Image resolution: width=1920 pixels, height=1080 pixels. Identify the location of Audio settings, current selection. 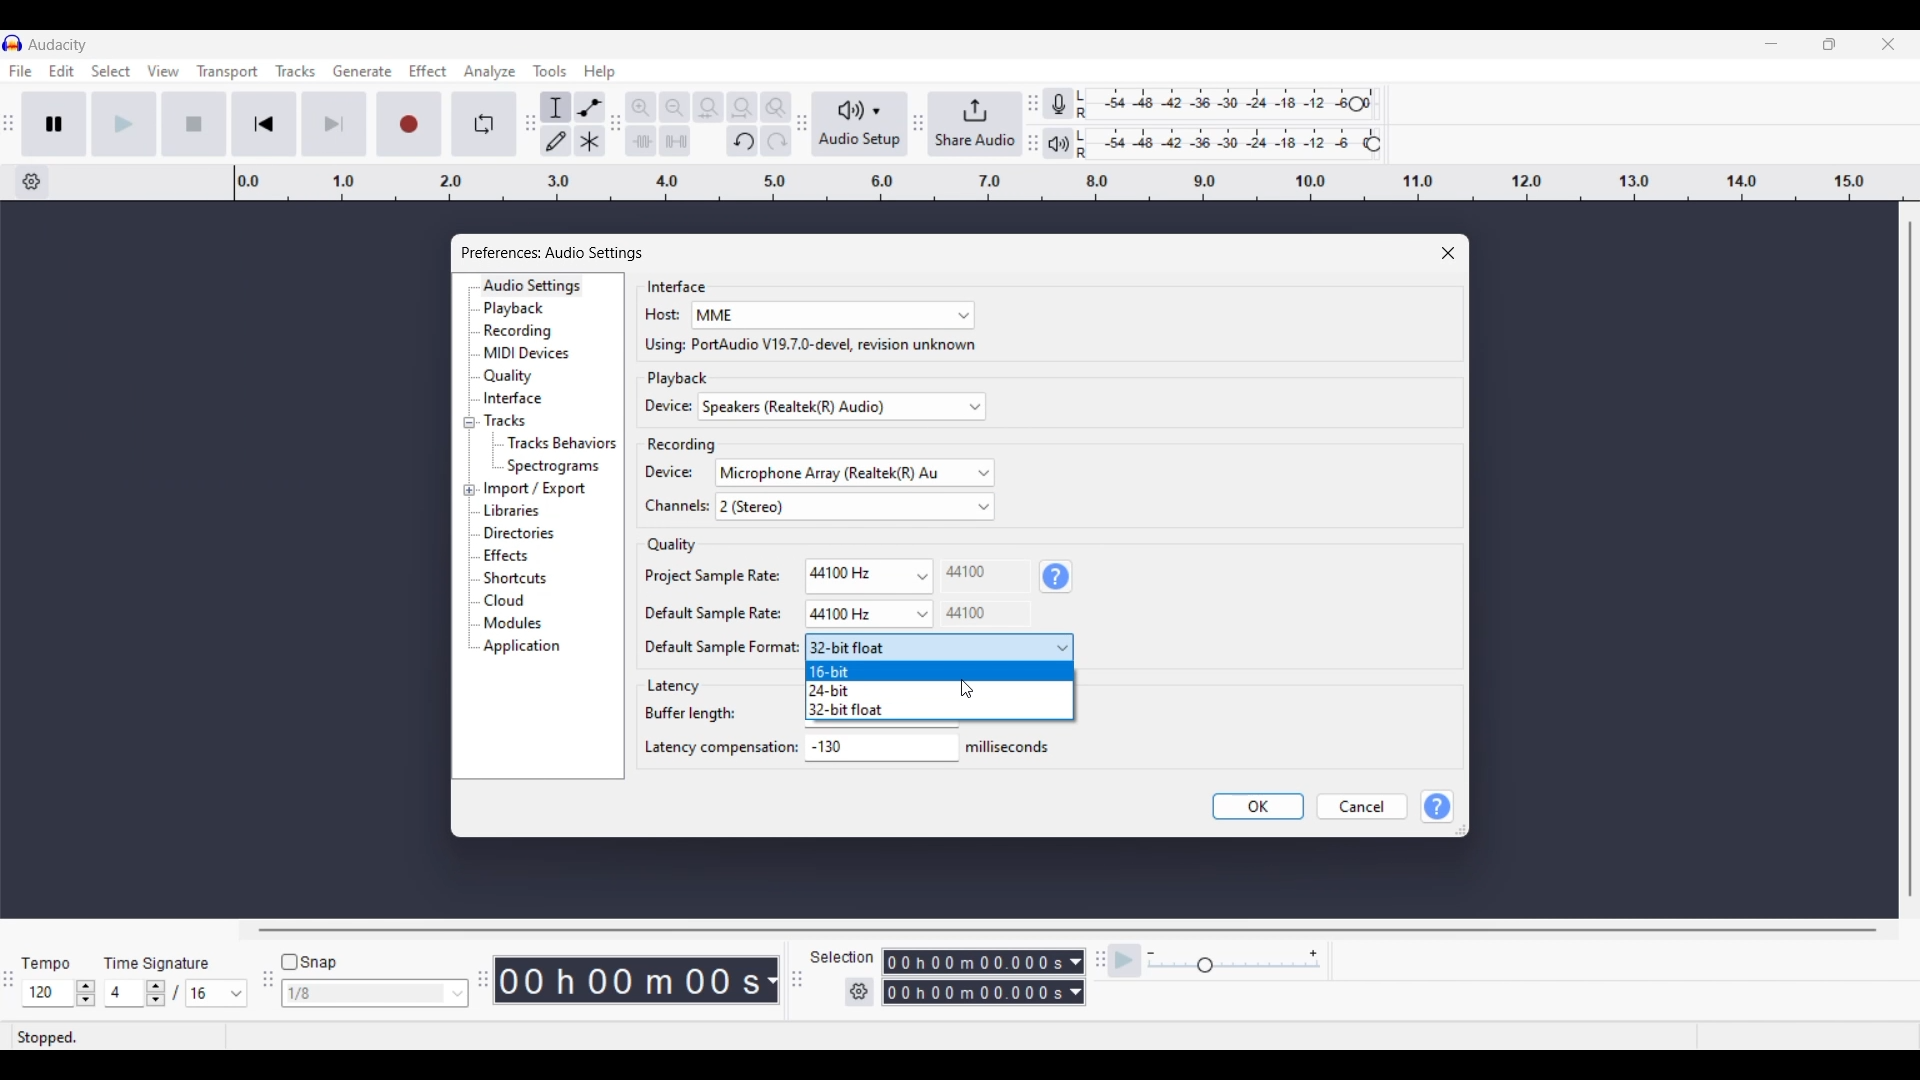
(532, 285).